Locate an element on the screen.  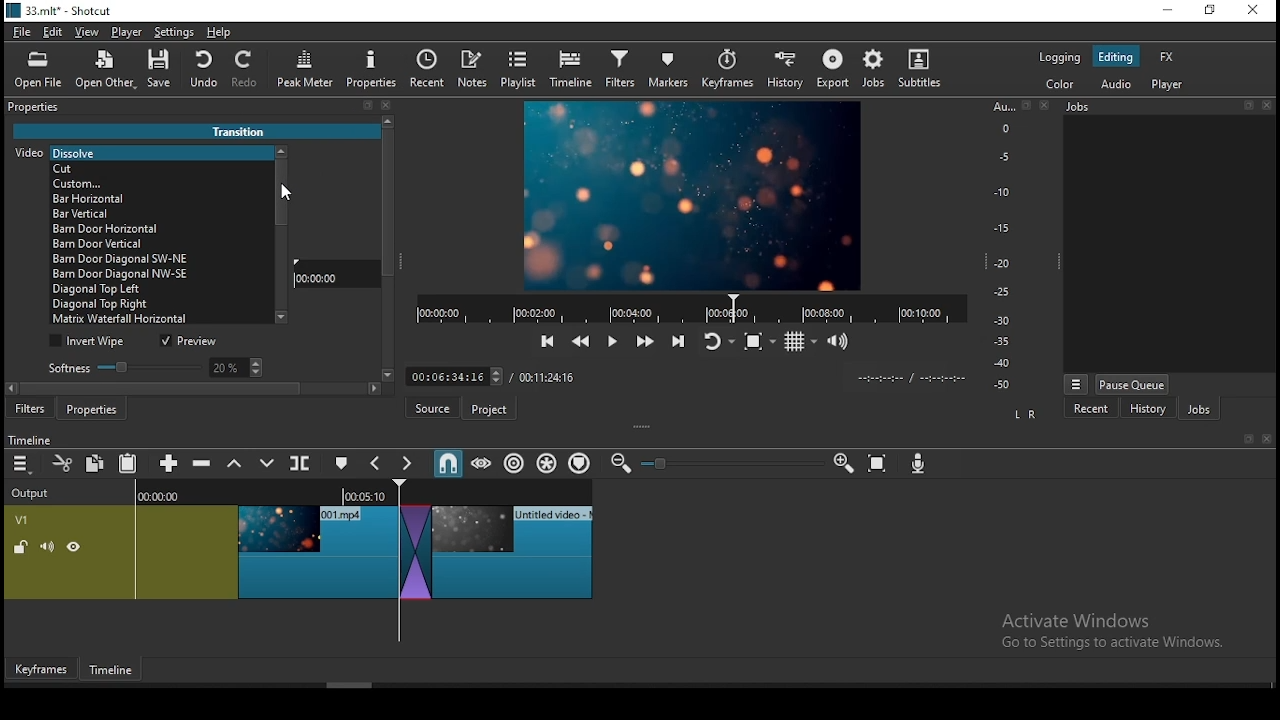
ripple markers is located at coordinates (579, 463).